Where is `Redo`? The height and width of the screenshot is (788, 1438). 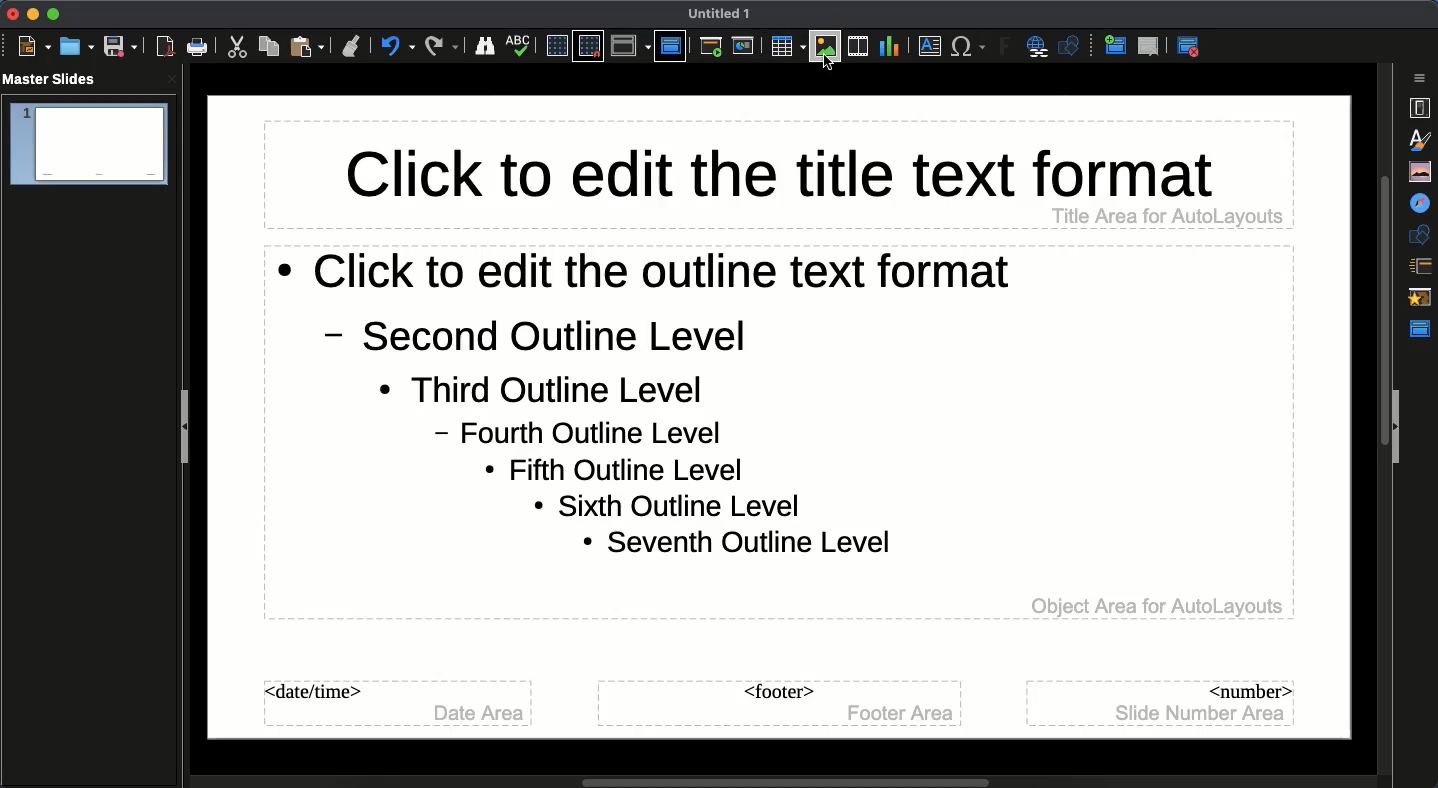 Redo is located at coordinates (442, 46).